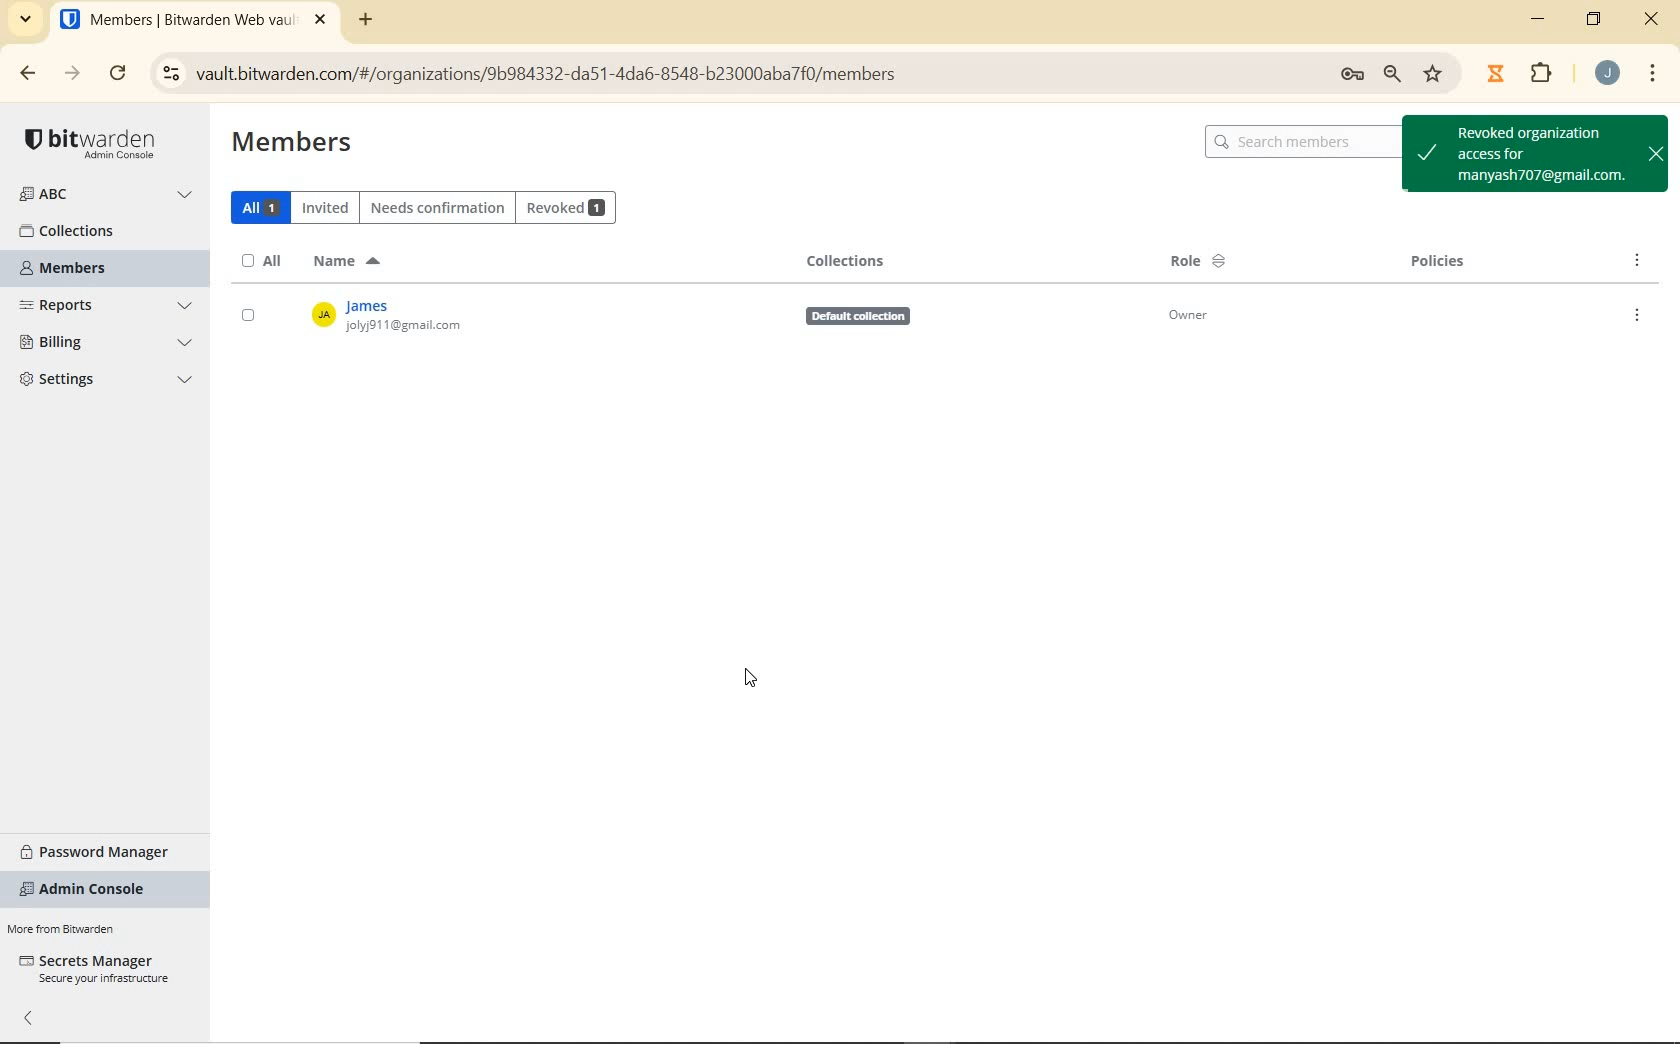 The image size is (1680, 1044). What do you see at coordinates (27, 20) in the screenshot?
I see `SEARCH TABS` at bounding box center [27, 20].